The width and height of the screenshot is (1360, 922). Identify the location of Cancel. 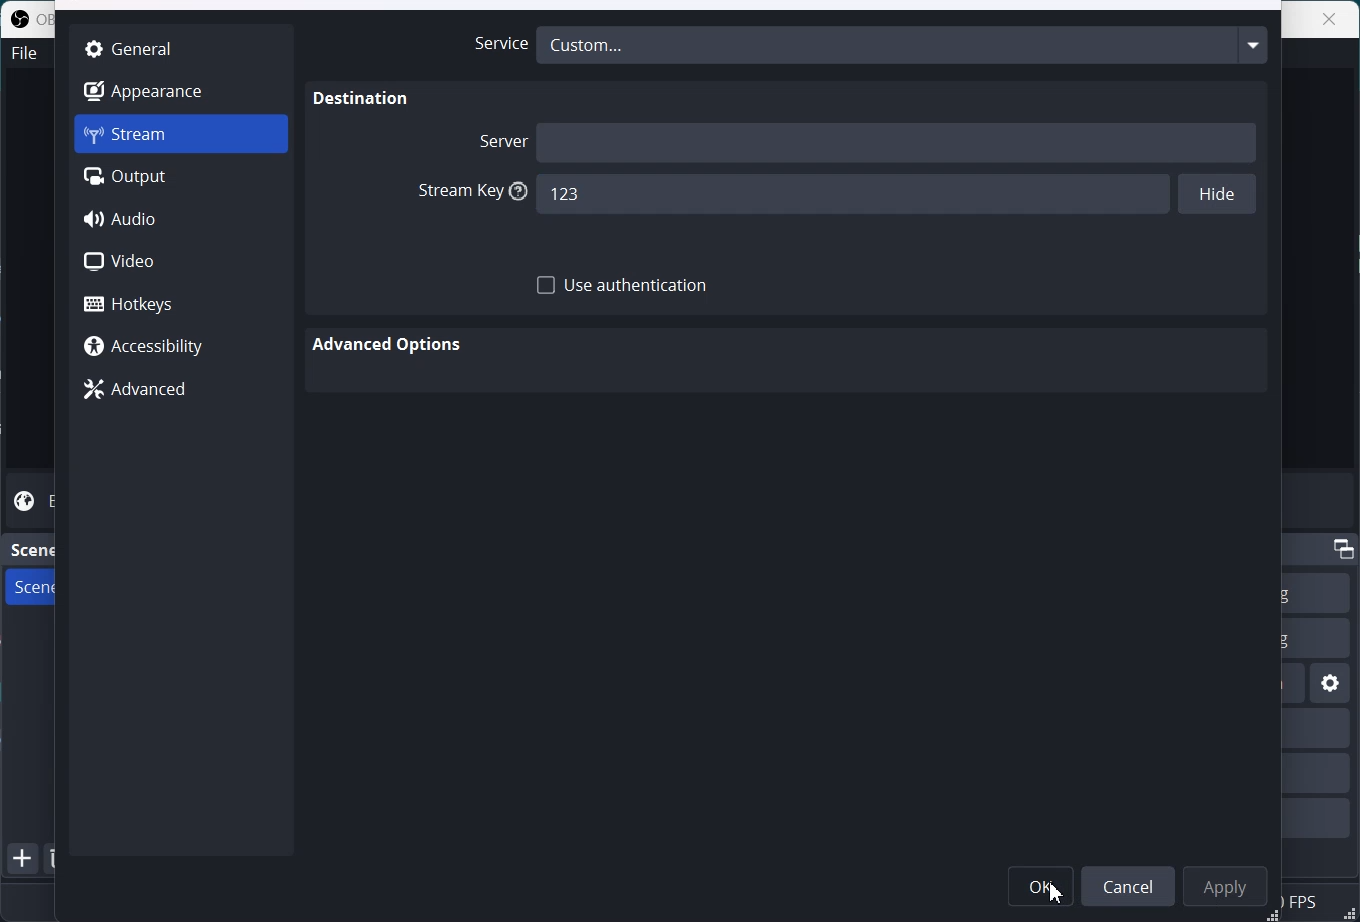
(1132, 883).